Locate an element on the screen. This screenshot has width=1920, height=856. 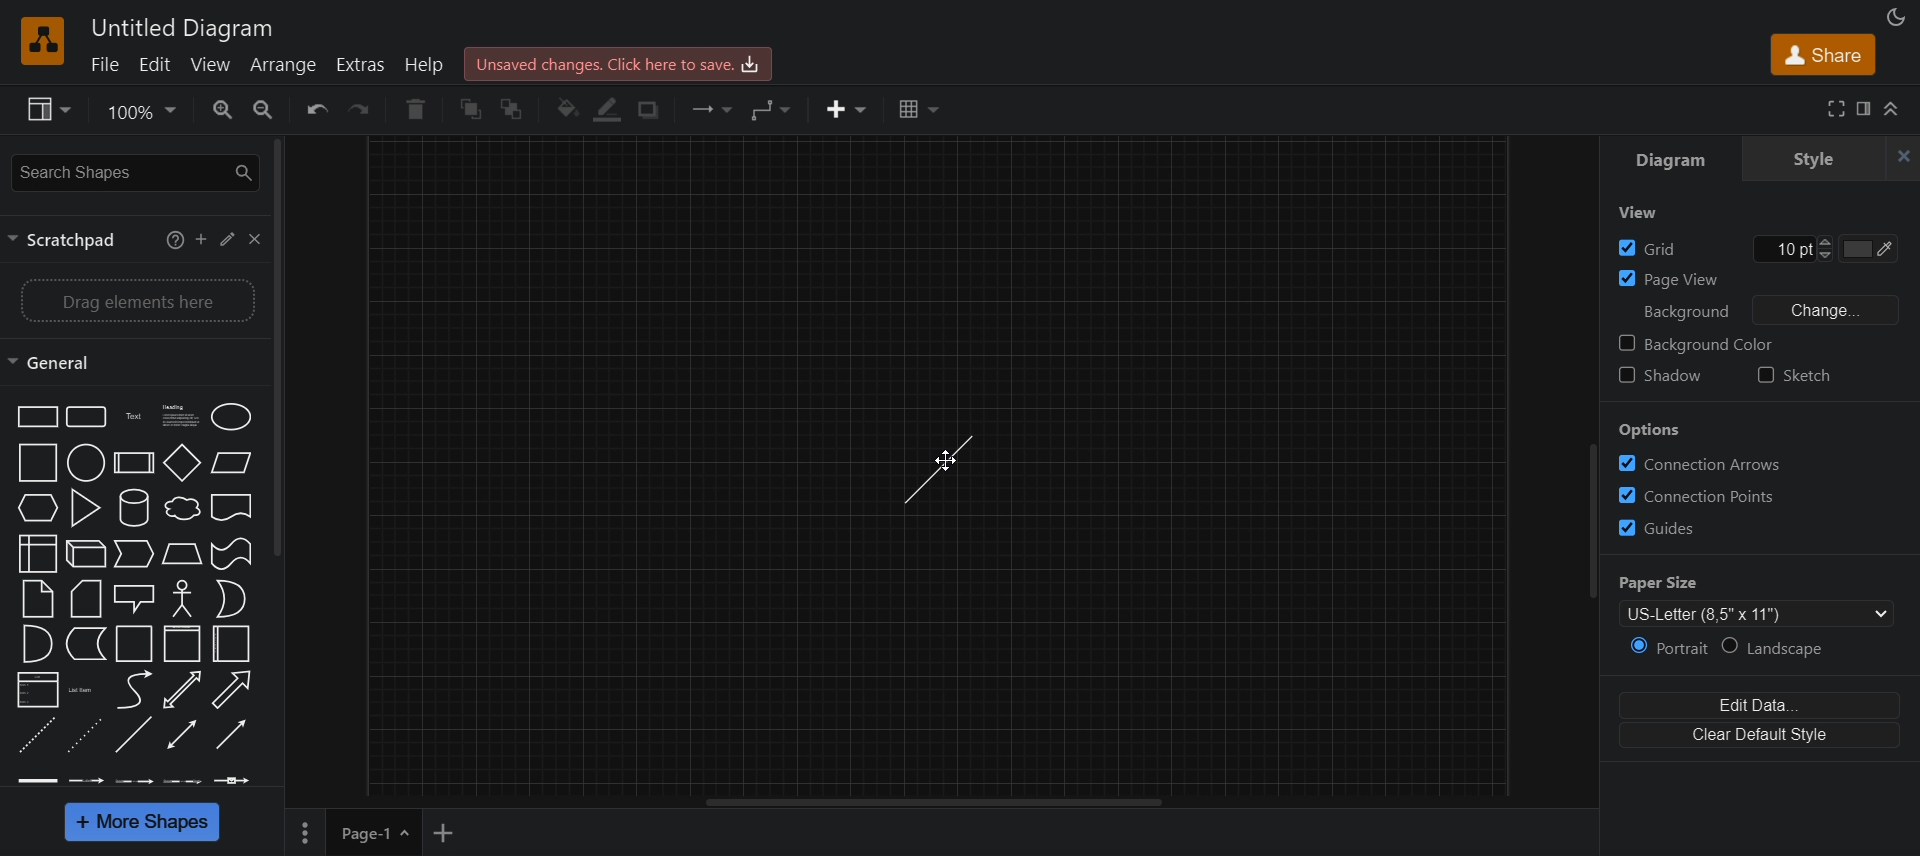
Bidirectional connector is located at coordinates (184, 734).